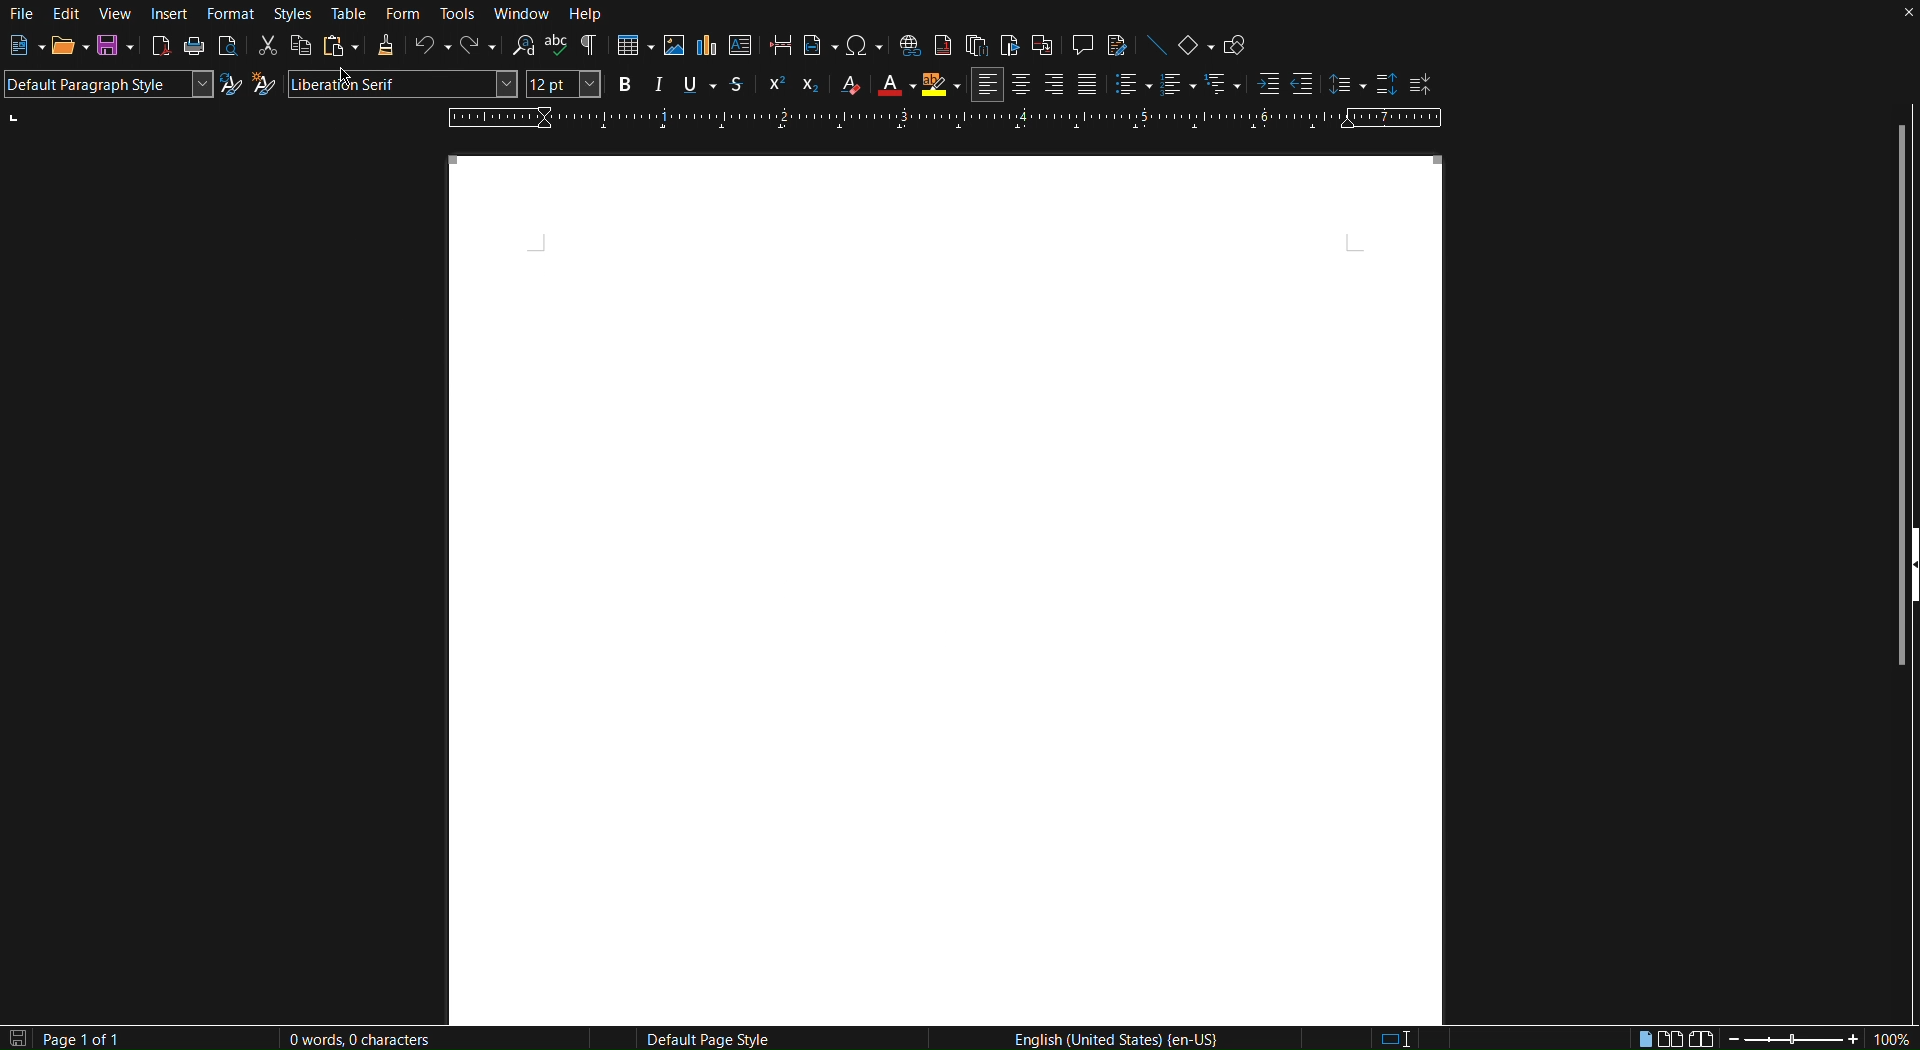  What do you see at coordinates (1120, 1039) in the screenshot?
I see `English (United States | en-US)` at bounding box center [1120, 1039].